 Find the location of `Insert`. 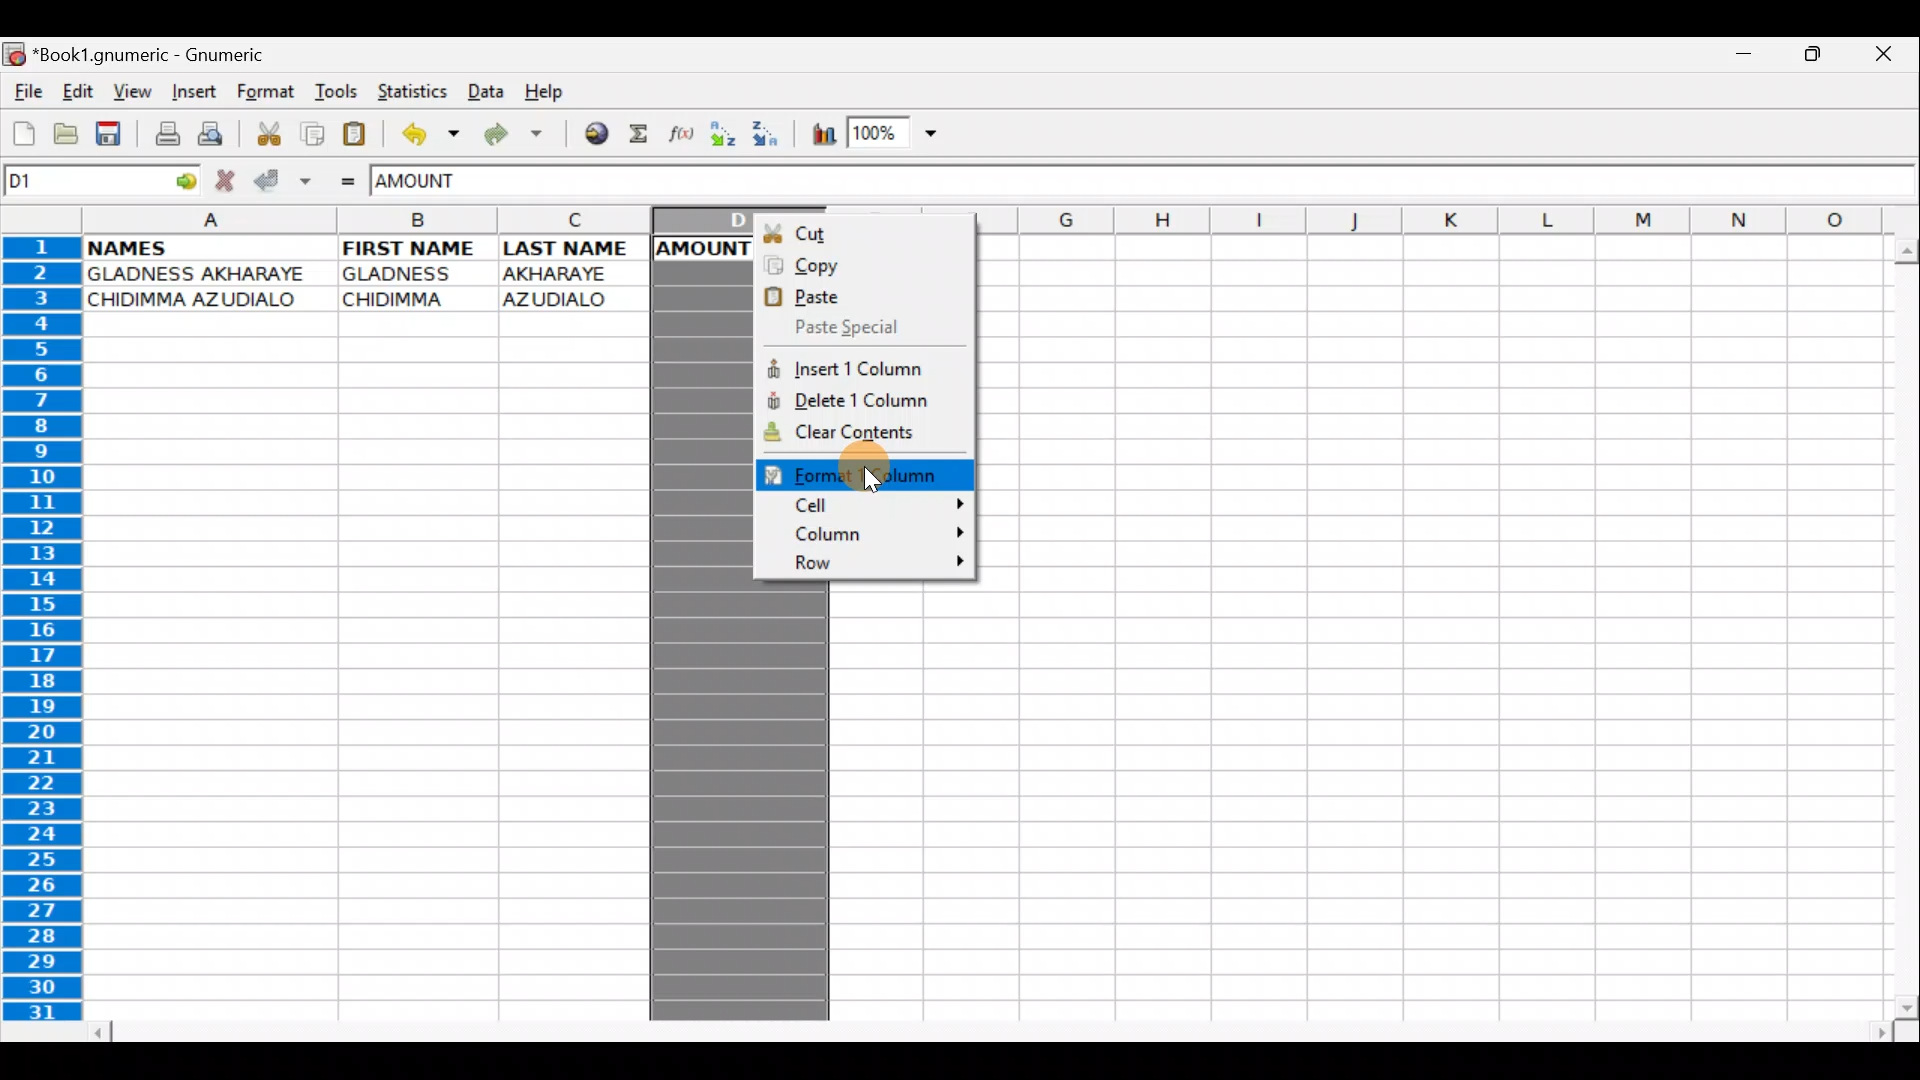

Insert is located at coordinates (192, 95).